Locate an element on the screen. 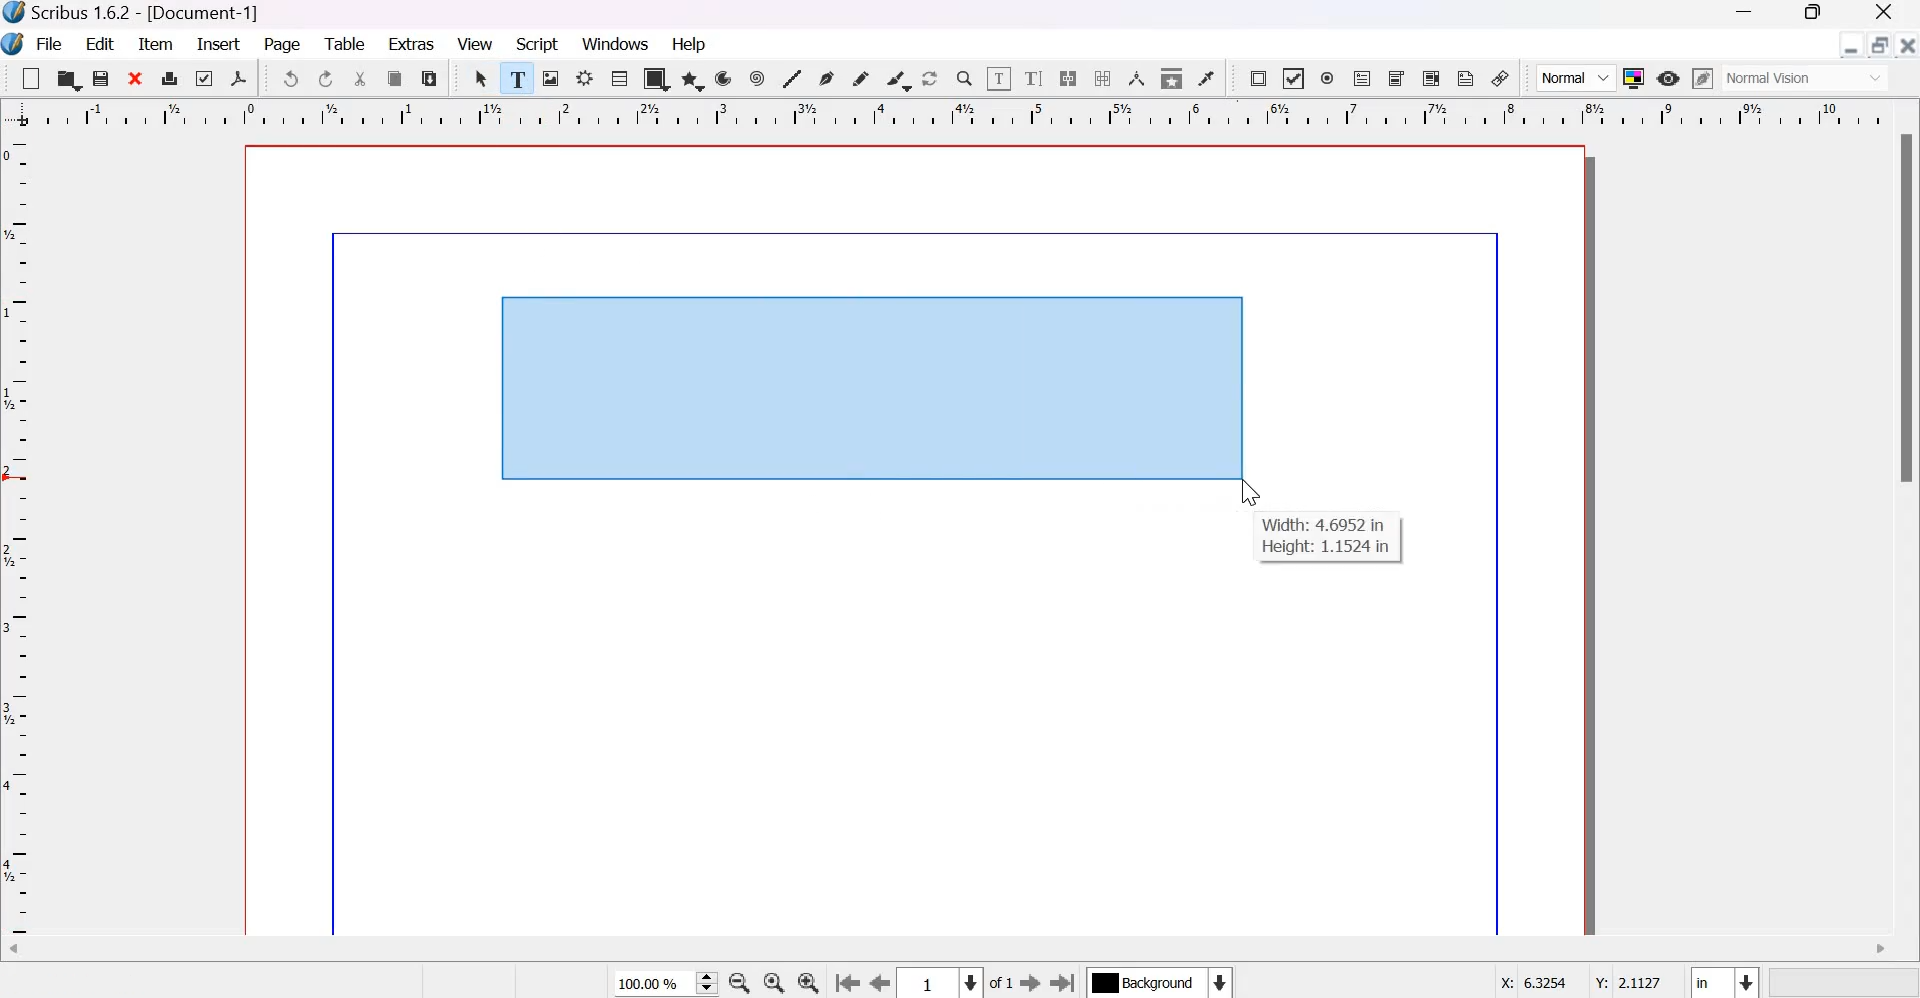  polygon is located at coordinates (694, 80).